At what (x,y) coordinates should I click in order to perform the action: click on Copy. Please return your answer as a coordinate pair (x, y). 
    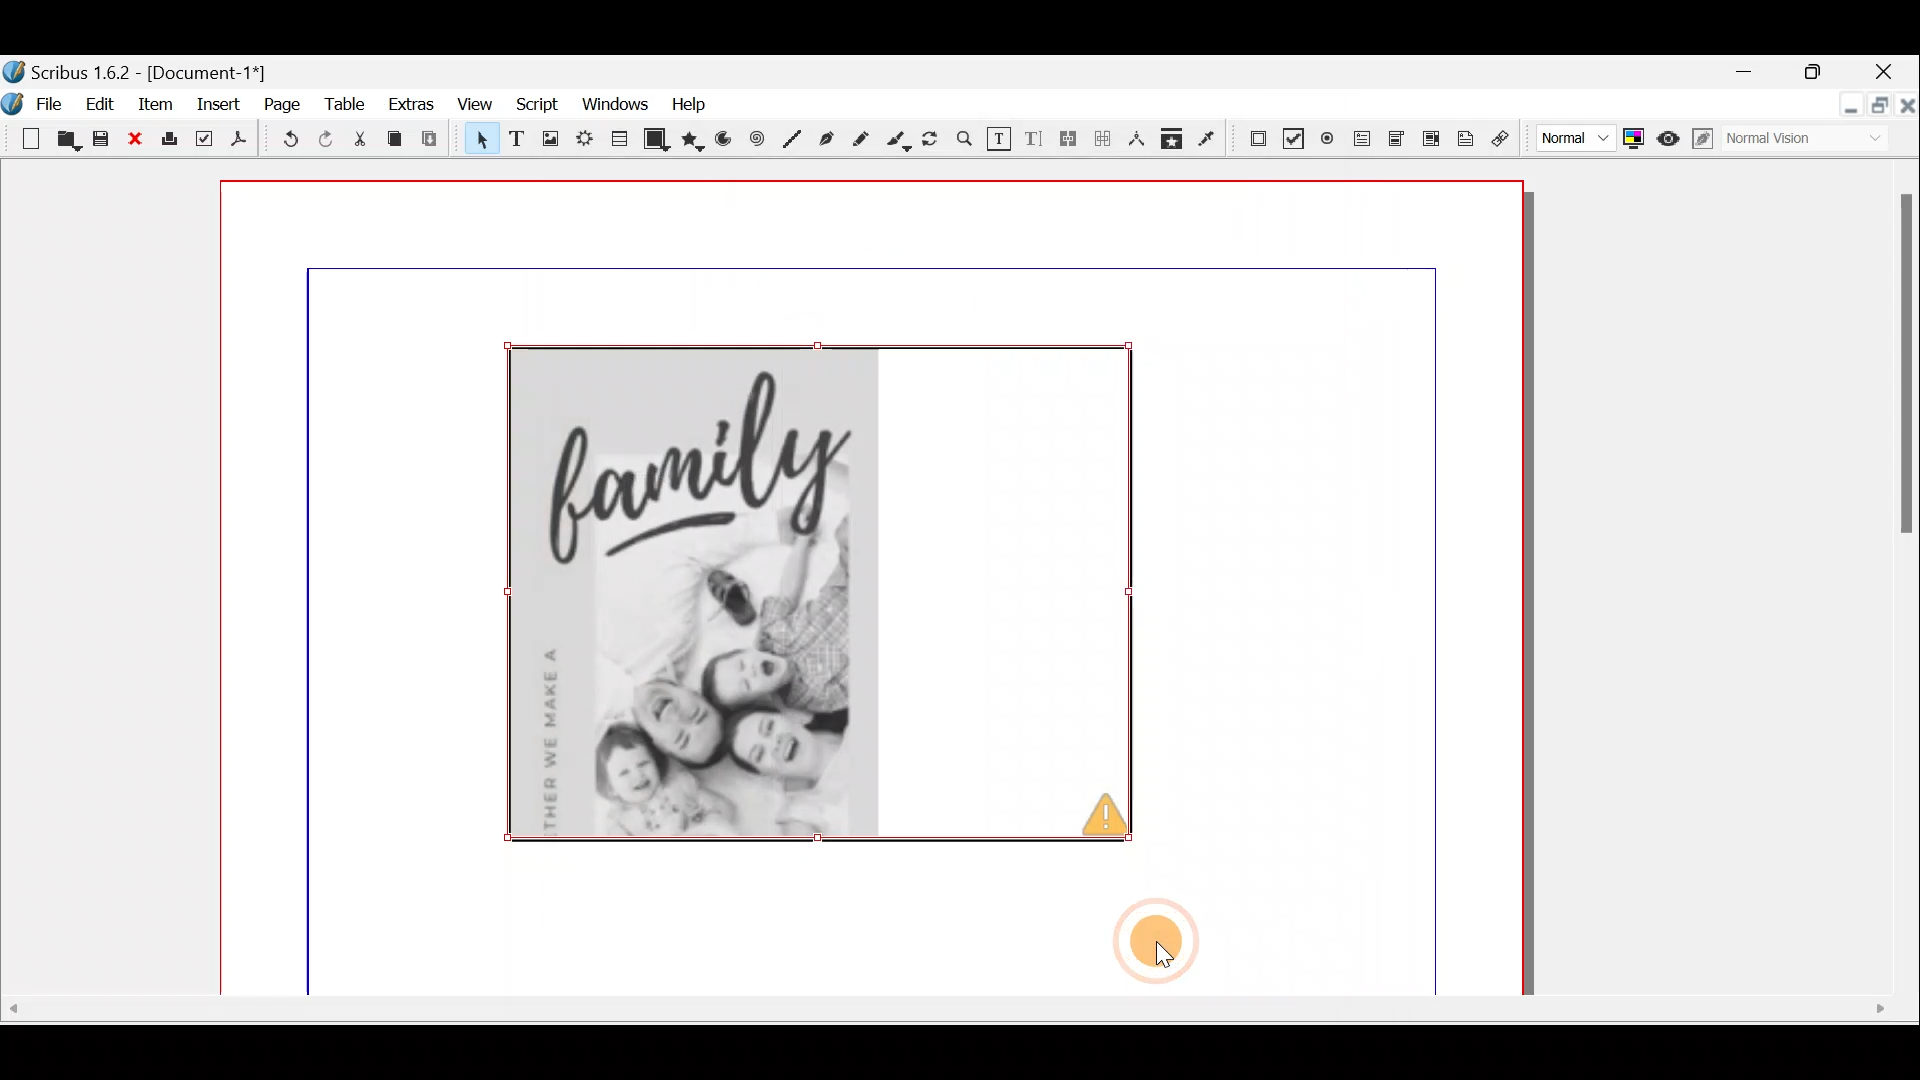
    Looking at the image, I should click on (399, 140).